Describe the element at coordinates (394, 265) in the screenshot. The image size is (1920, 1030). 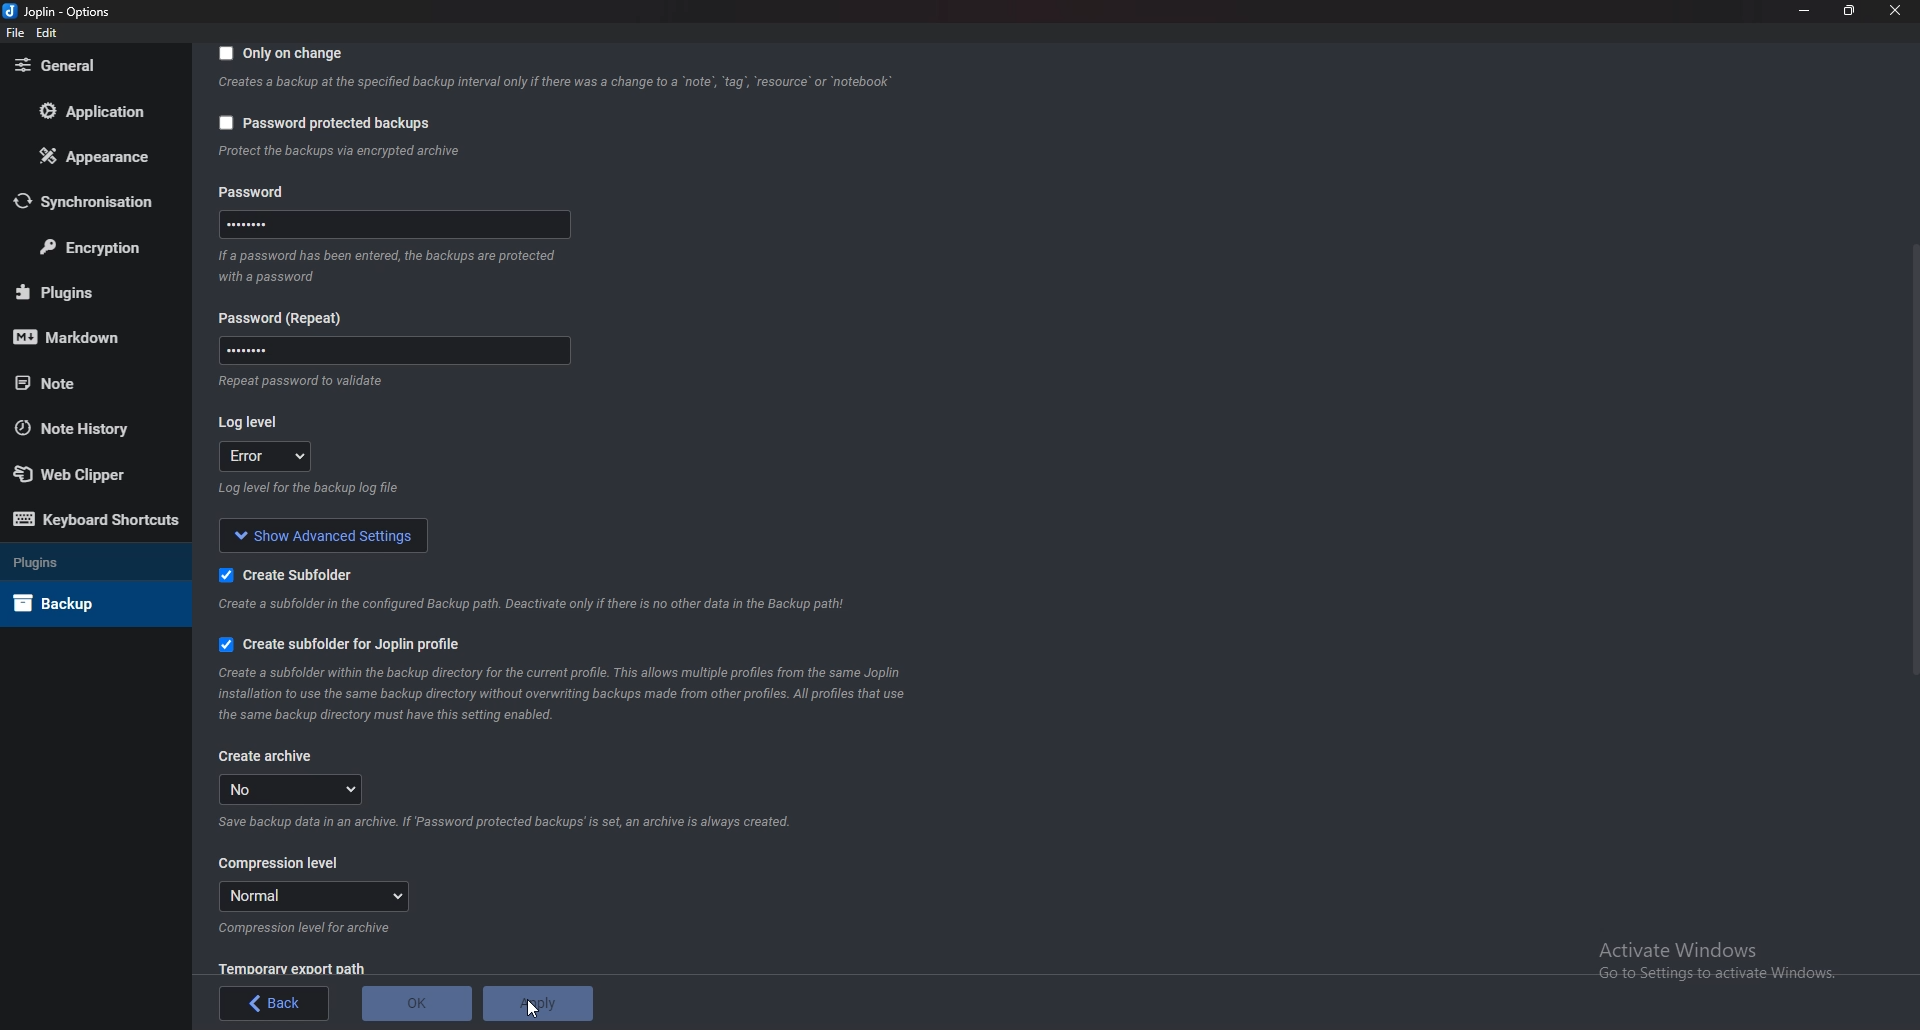
I see `Info` at that location.